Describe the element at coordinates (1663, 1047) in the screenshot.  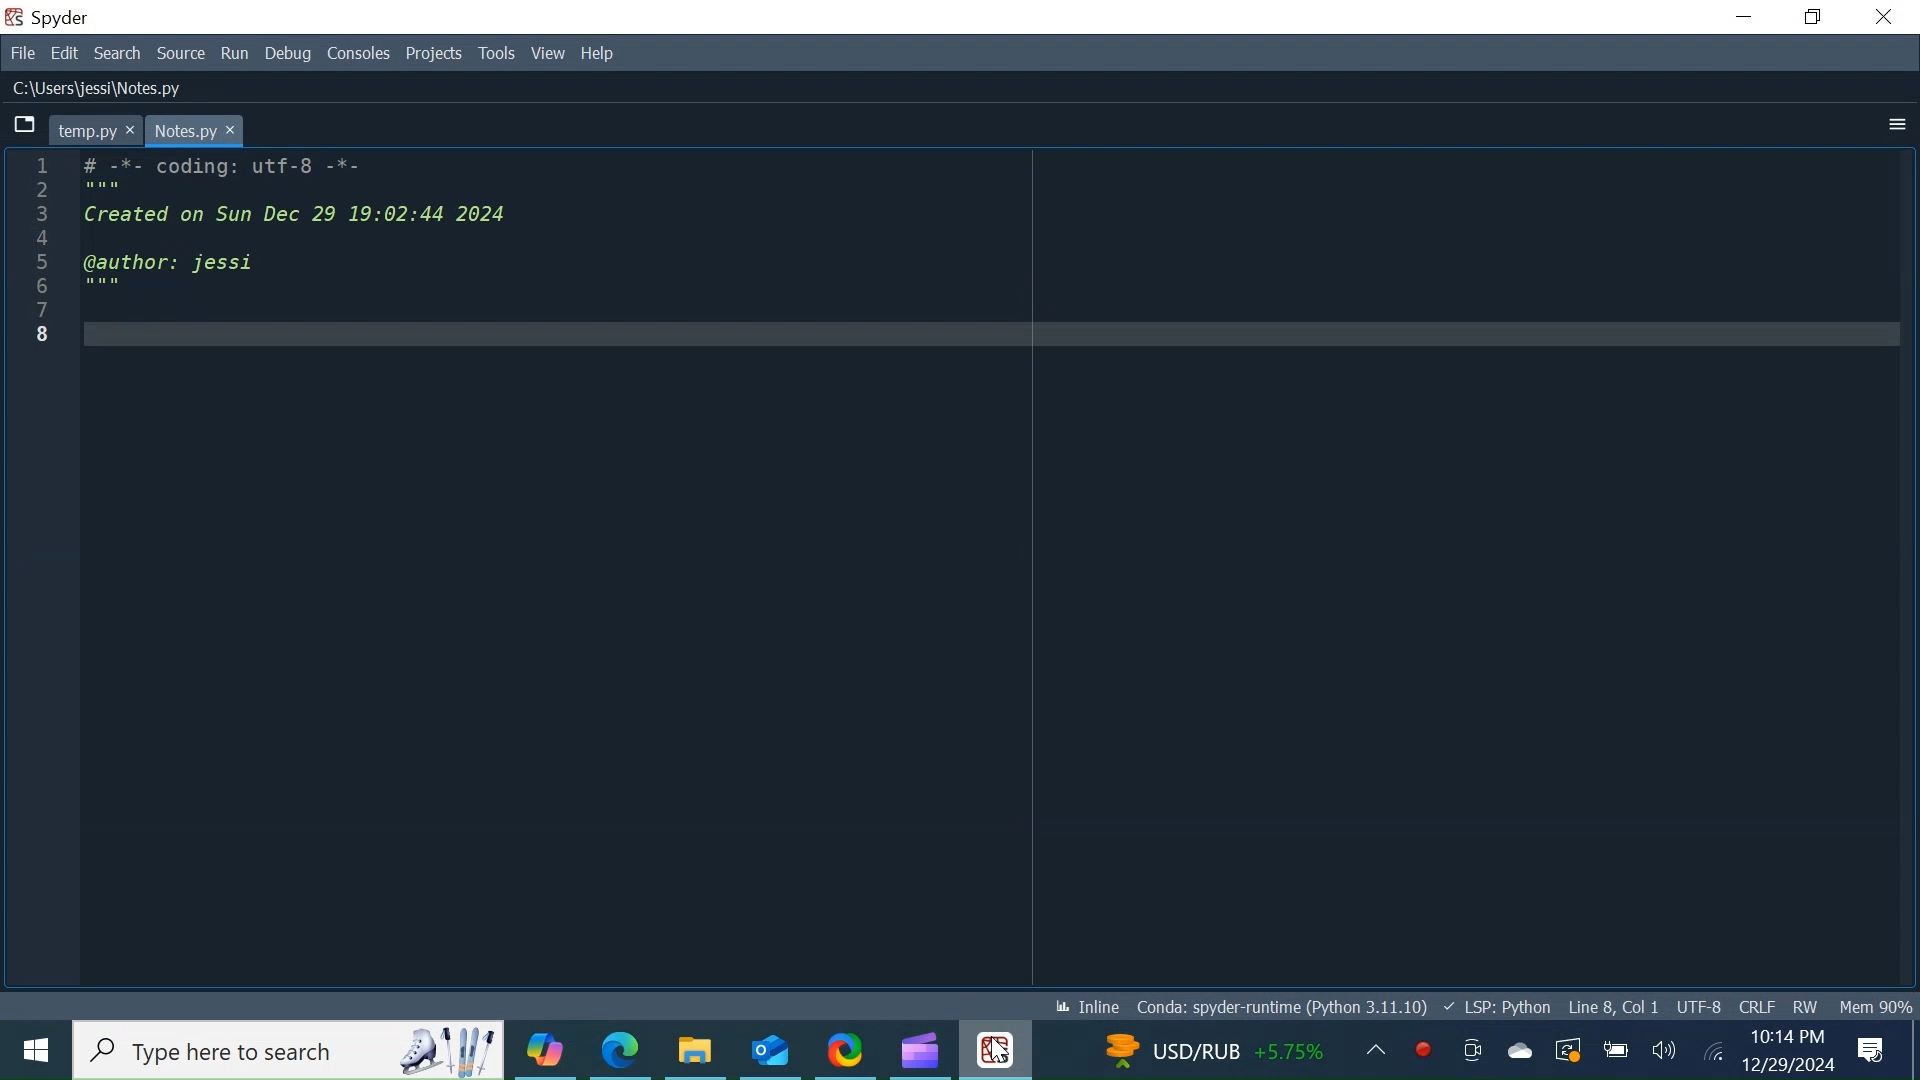
I see `Speaker` at that location.